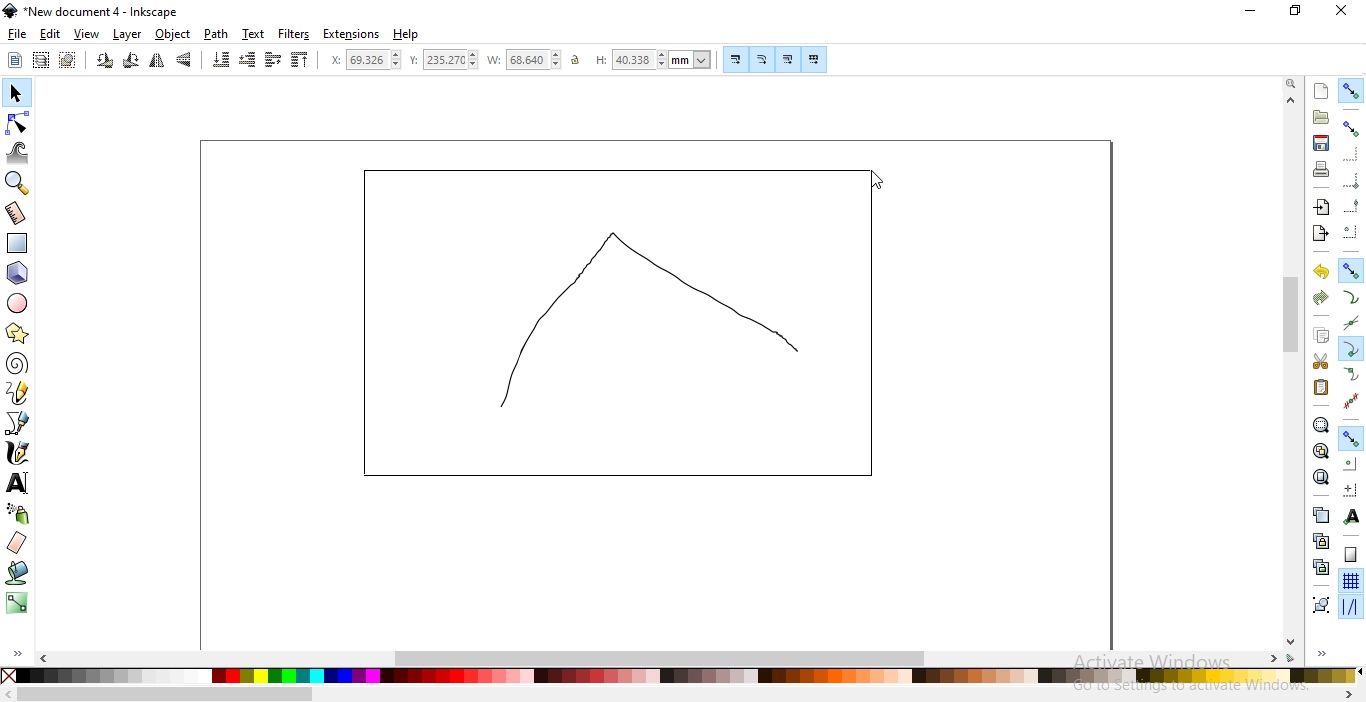 This screenshot has height=702, width=1366. I want to click on cursor, so click(879, 178).